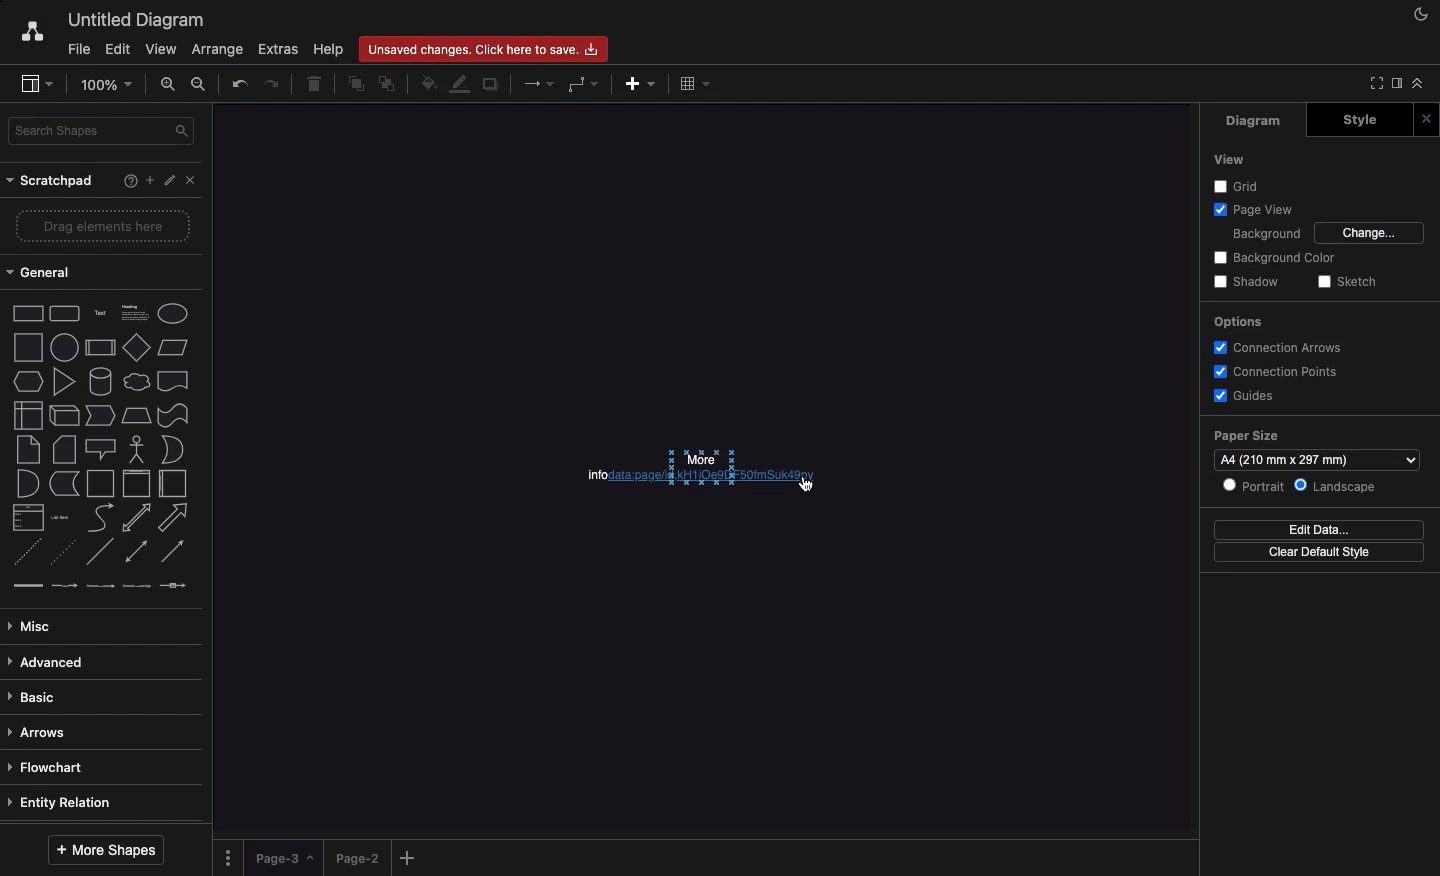 Image resolution: width=1440 pixels, height=876 pixels. What do you see at coordinates (27, 585) in the screenshot?
I see `link` at bounding box center [27, 585].